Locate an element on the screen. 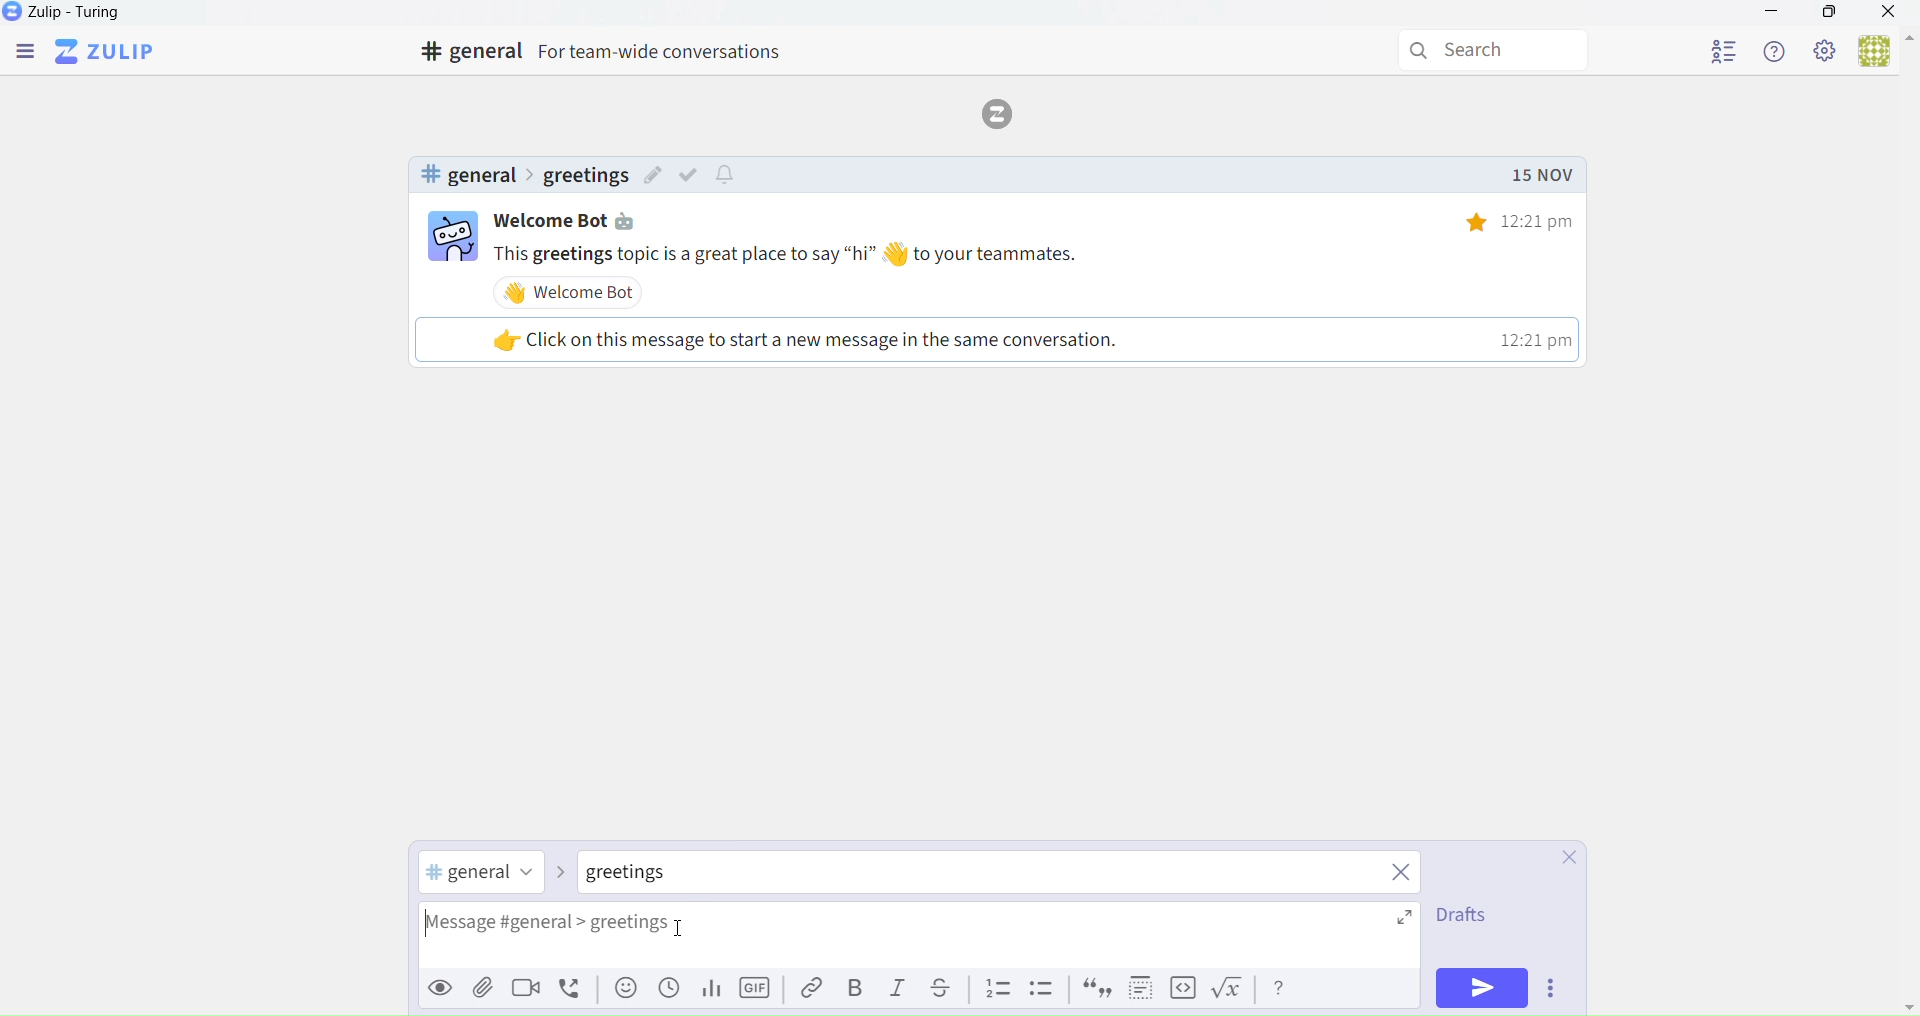  Help is located at coordinates (1777, 51).